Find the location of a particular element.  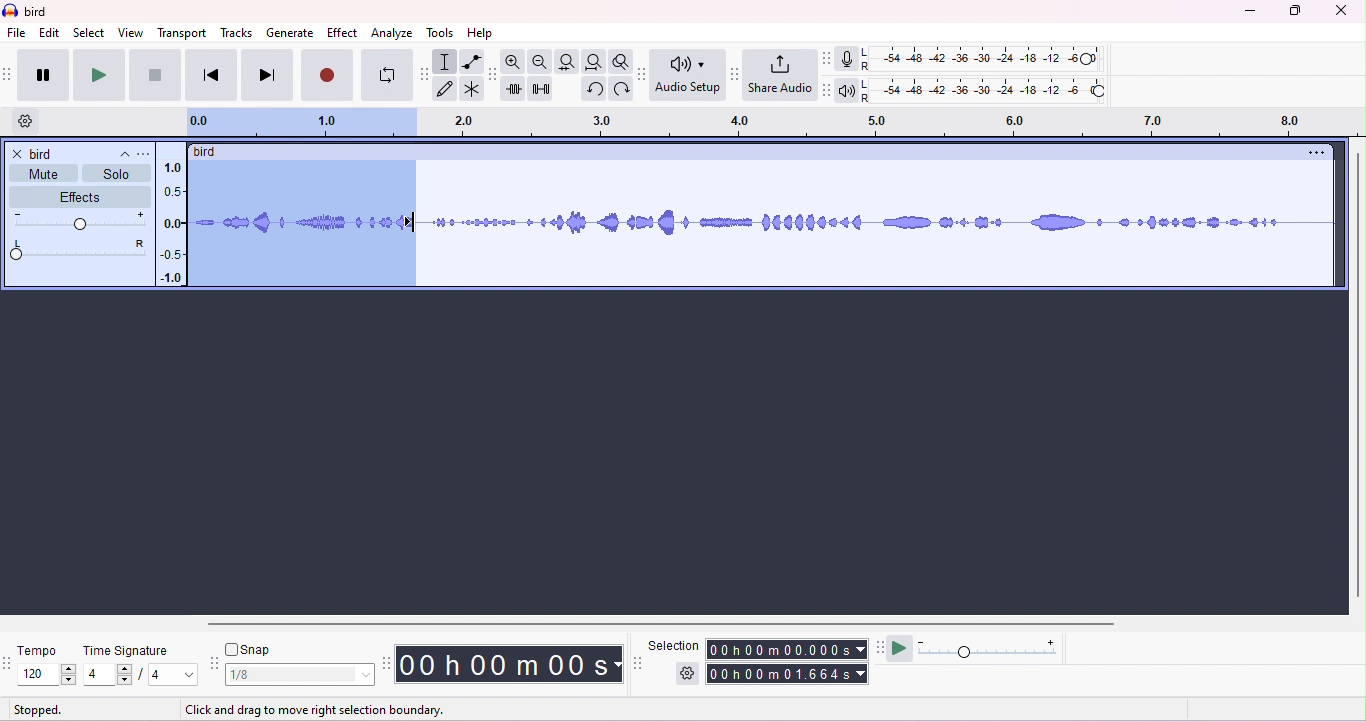

envelop is located at coordinates (472, 61).